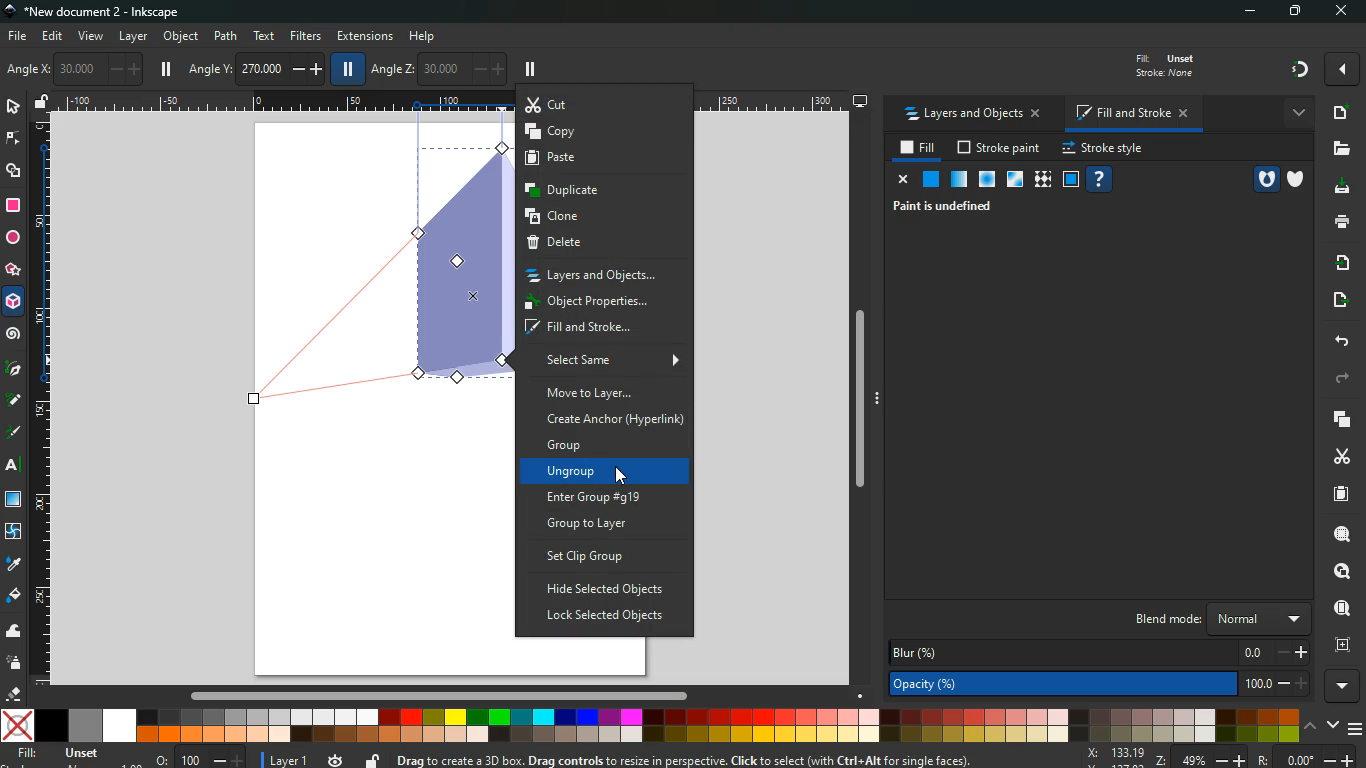 This screenshot has width=1366, height=768. What do you see at coordinates (604, 617) in the screenshot?
I see `lock selected objects` at bounding box center [604, 617].